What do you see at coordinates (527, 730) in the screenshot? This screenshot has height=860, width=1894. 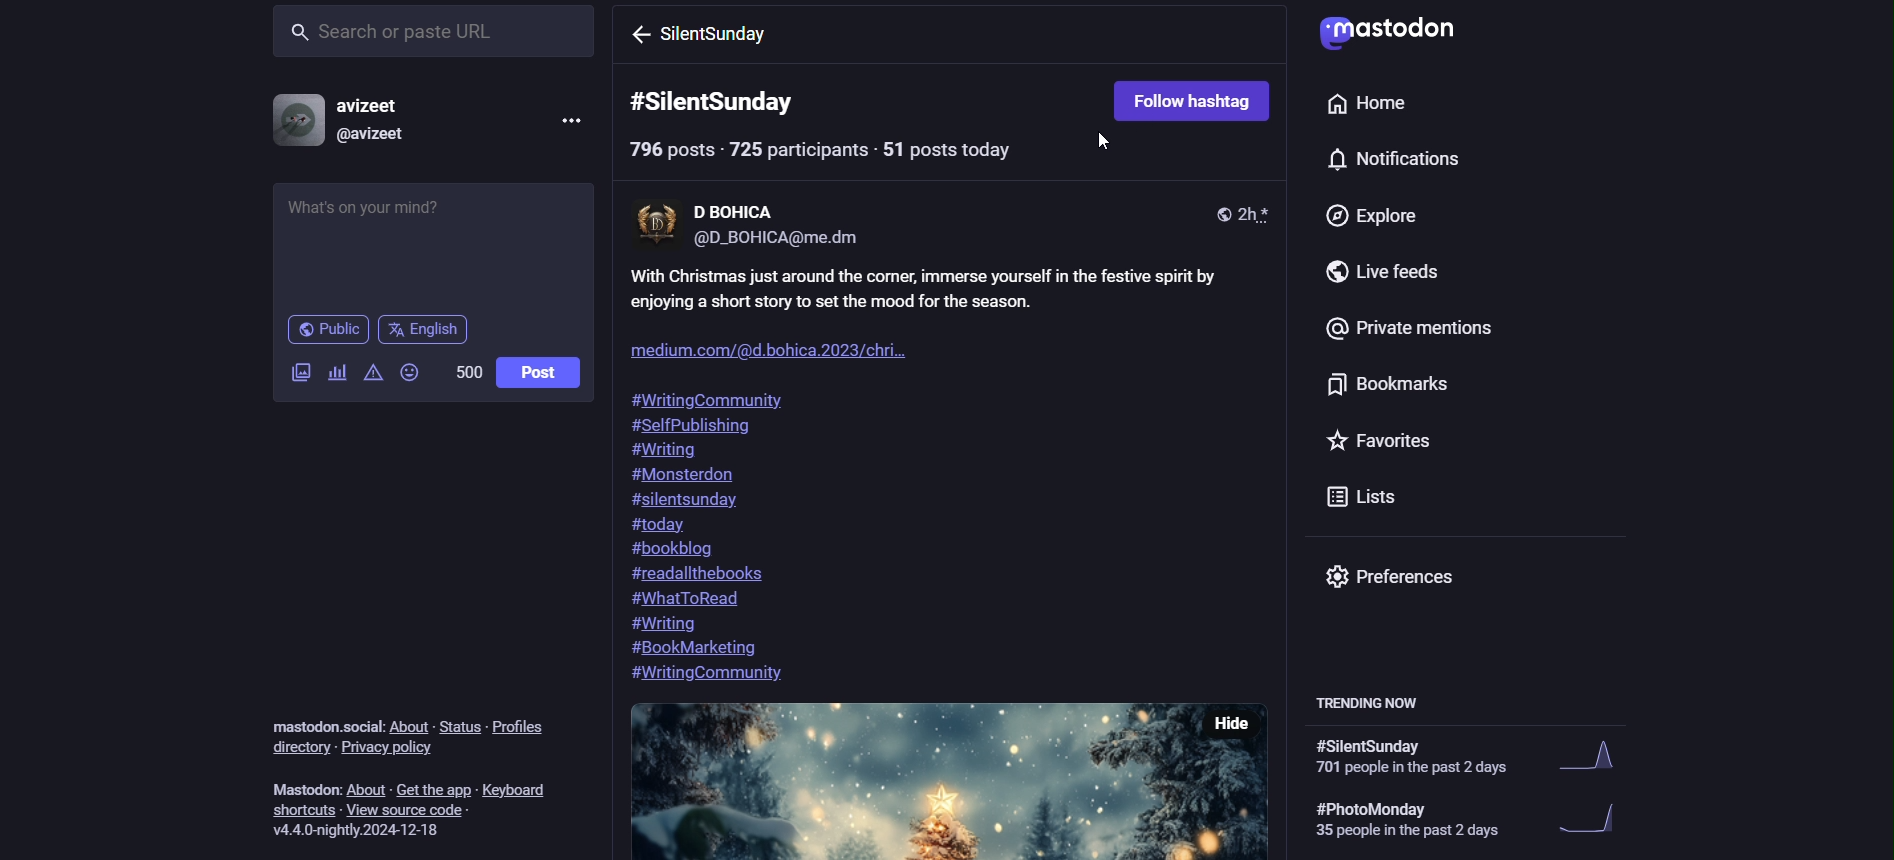 I see `profiles` at bounding box center [527, 730].